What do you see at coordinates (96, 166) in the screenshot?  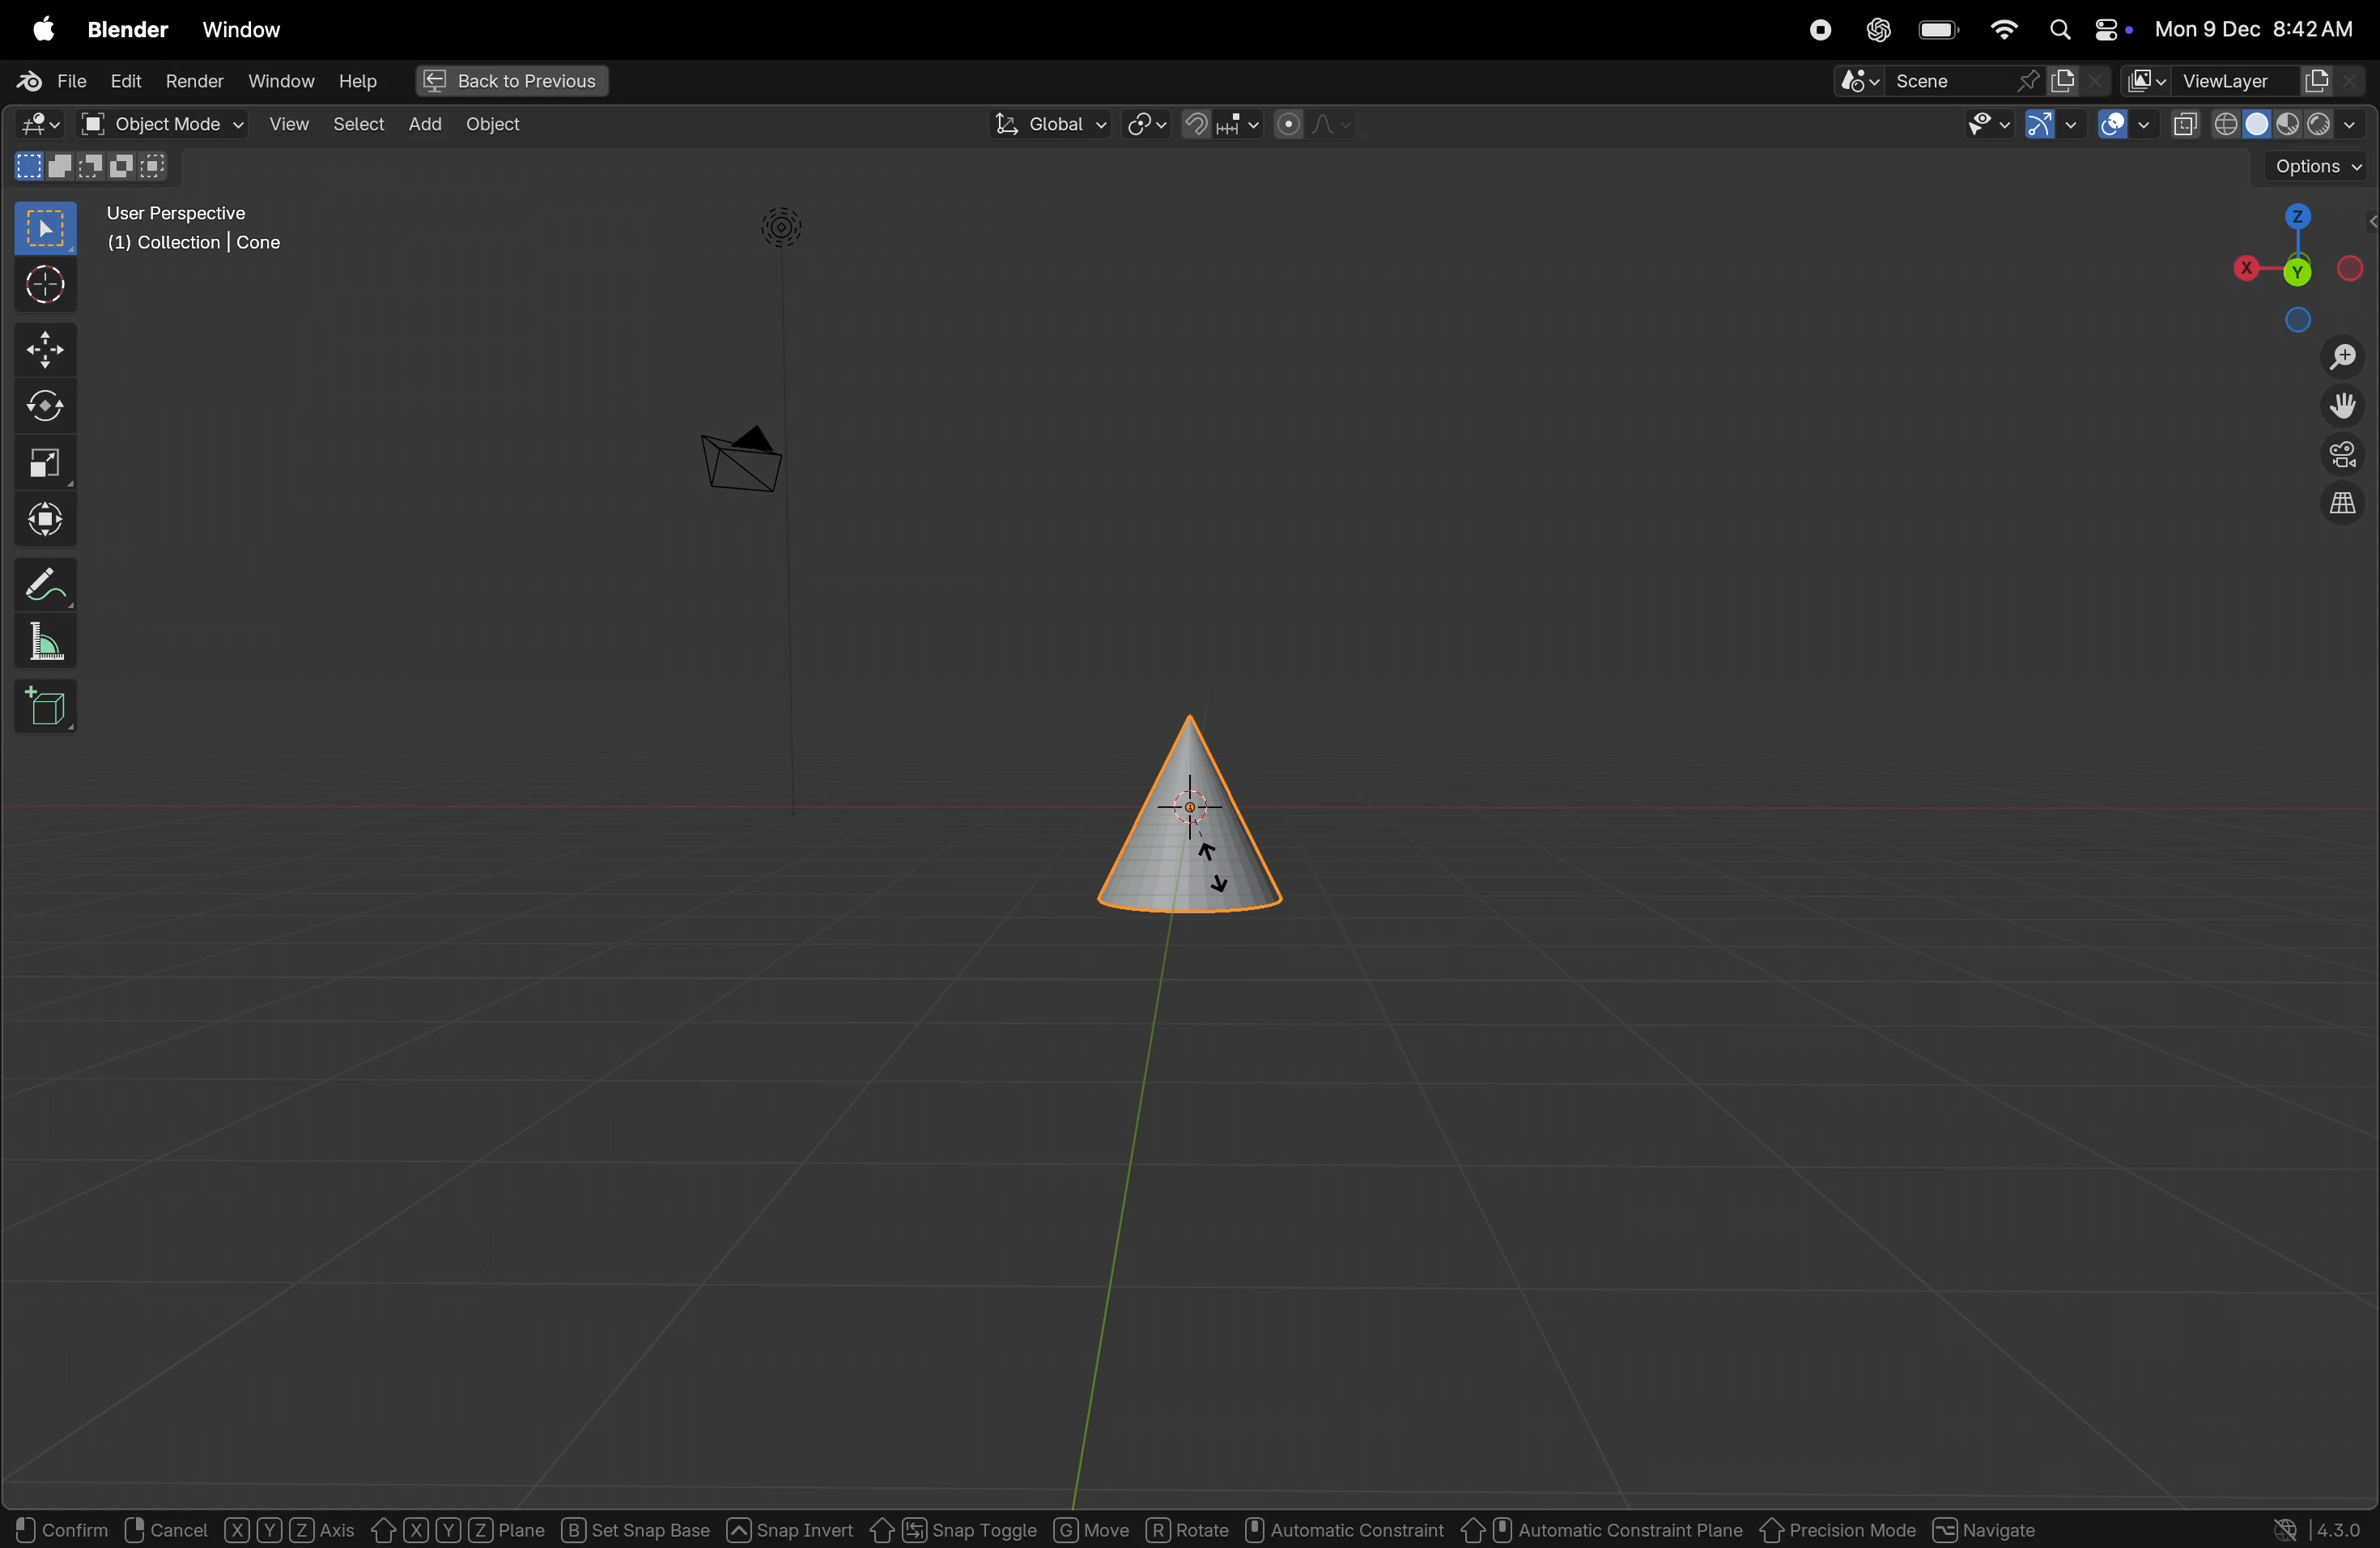 I see `mode` at bounding box center [96, 166].